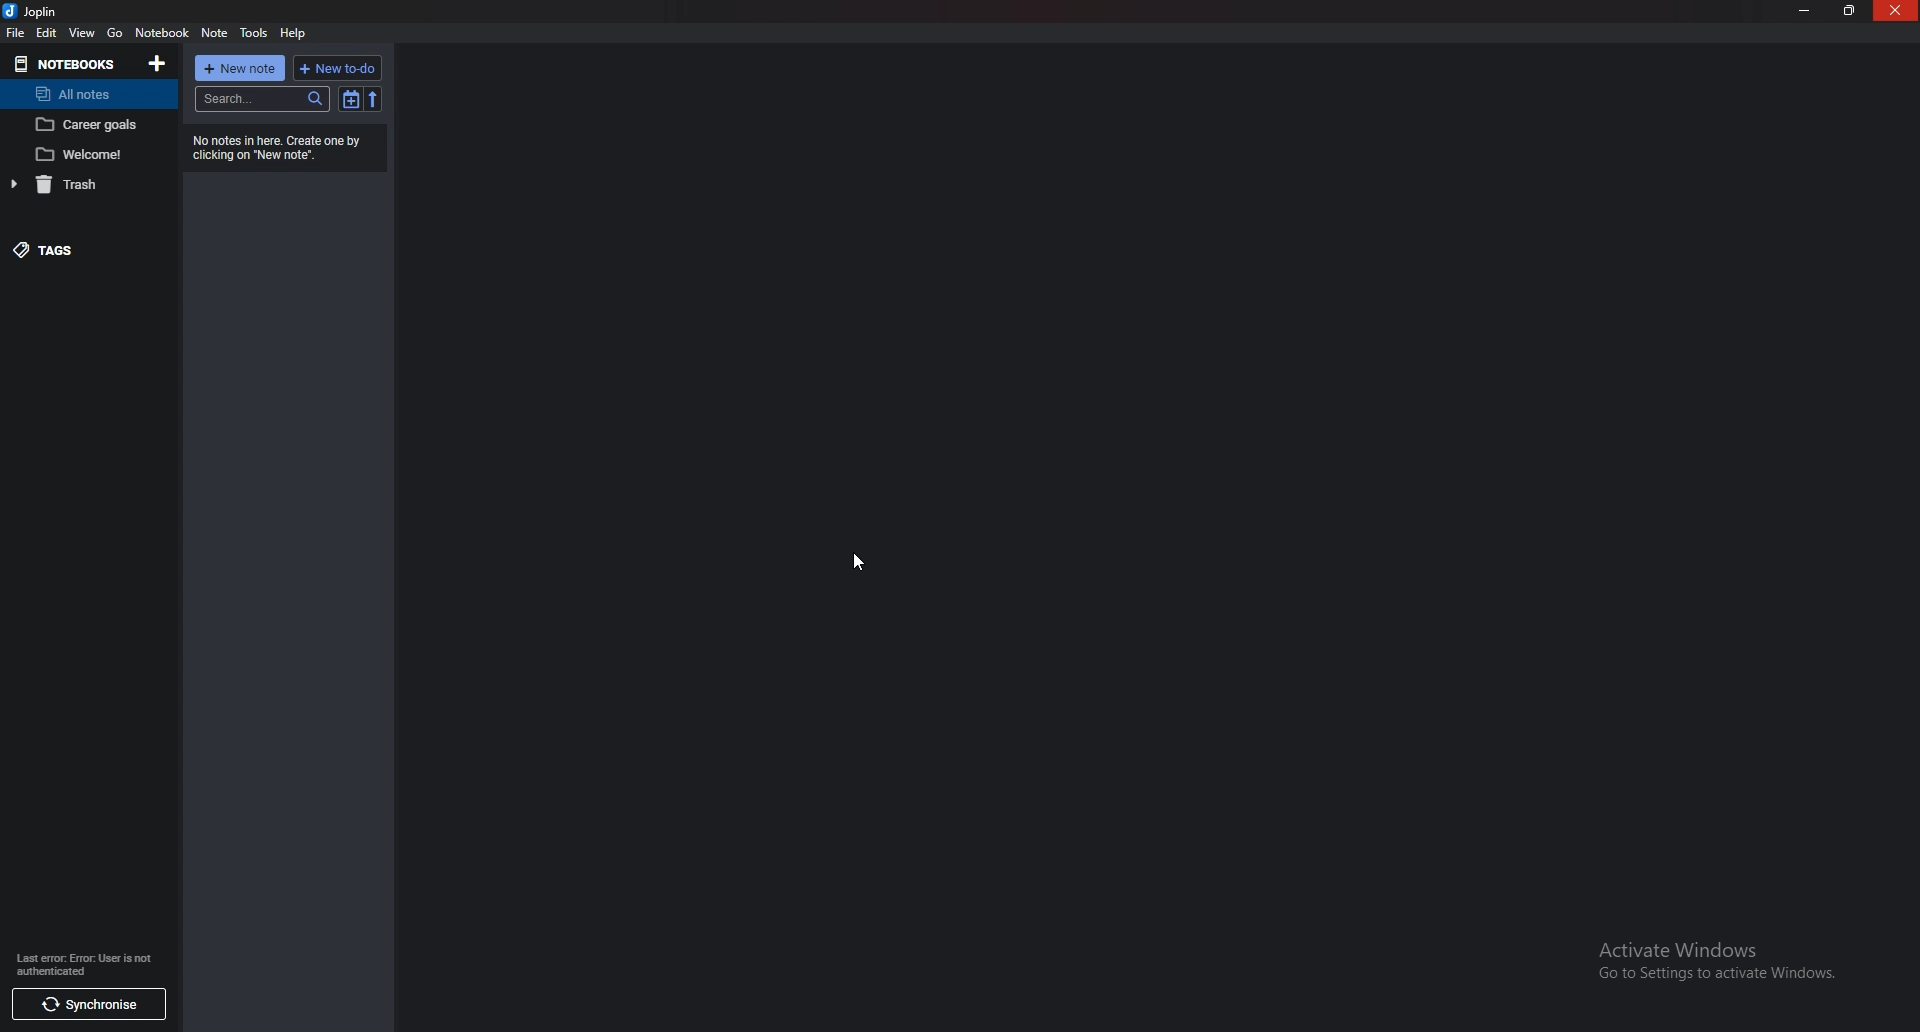 The image size is (1920, 1032). Describe the element at coordinates (78, 248) in the screenshot. I see `tags` at that location.